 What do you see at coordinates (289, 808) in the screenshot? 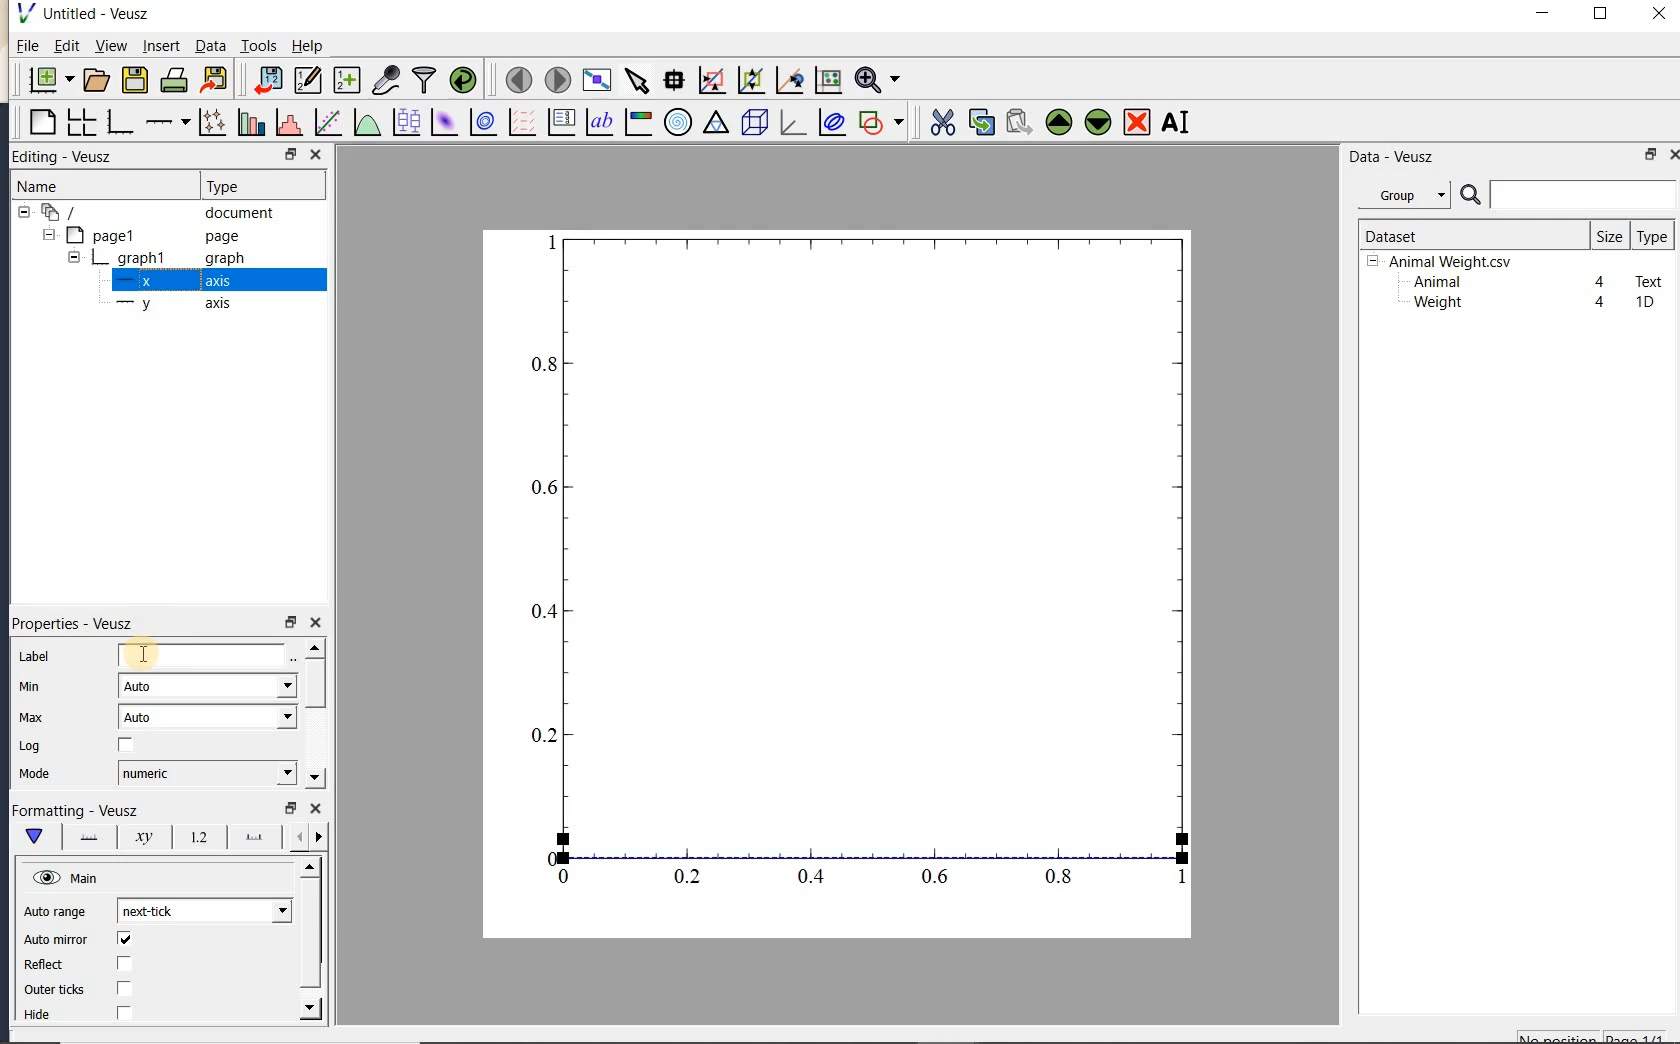
I see `restore` at bounding box center [289, 808].